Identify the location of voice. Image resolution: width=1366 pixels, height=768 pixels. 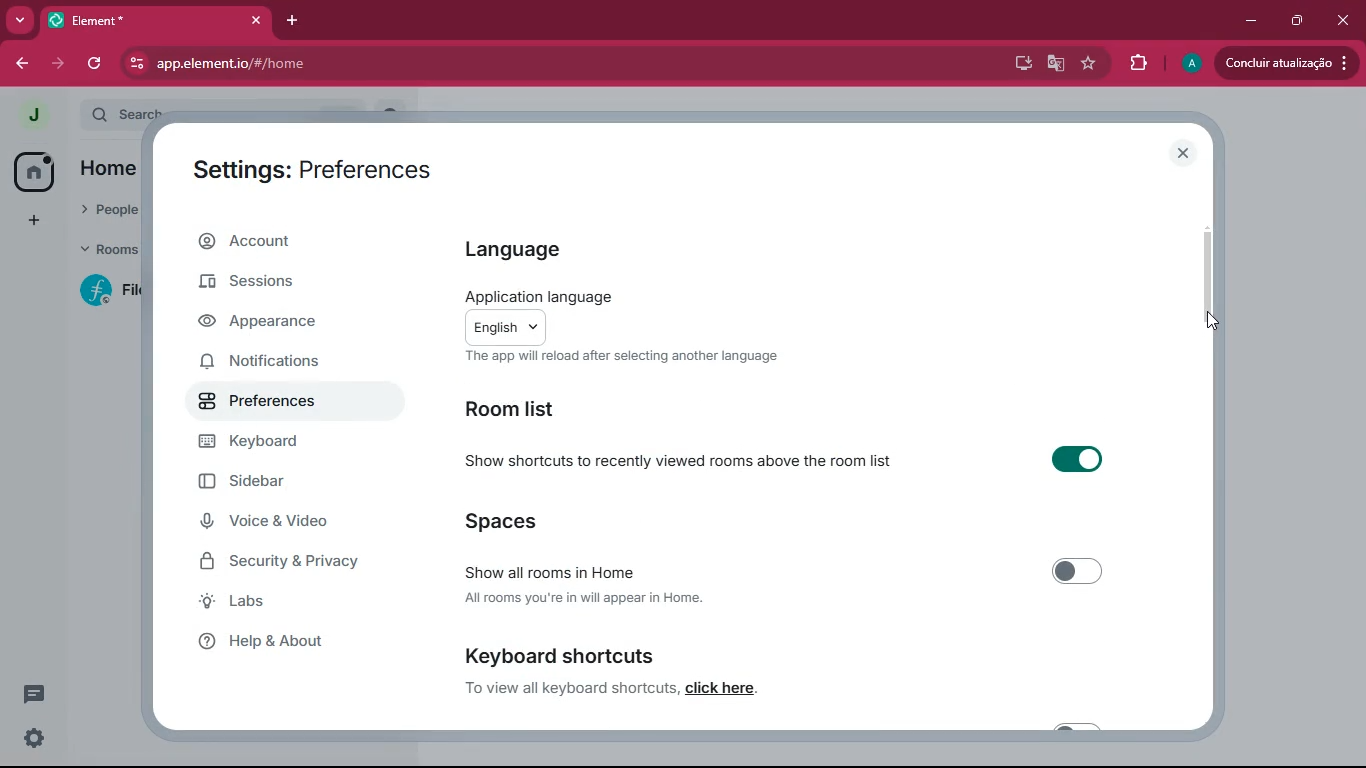
(277, 523).